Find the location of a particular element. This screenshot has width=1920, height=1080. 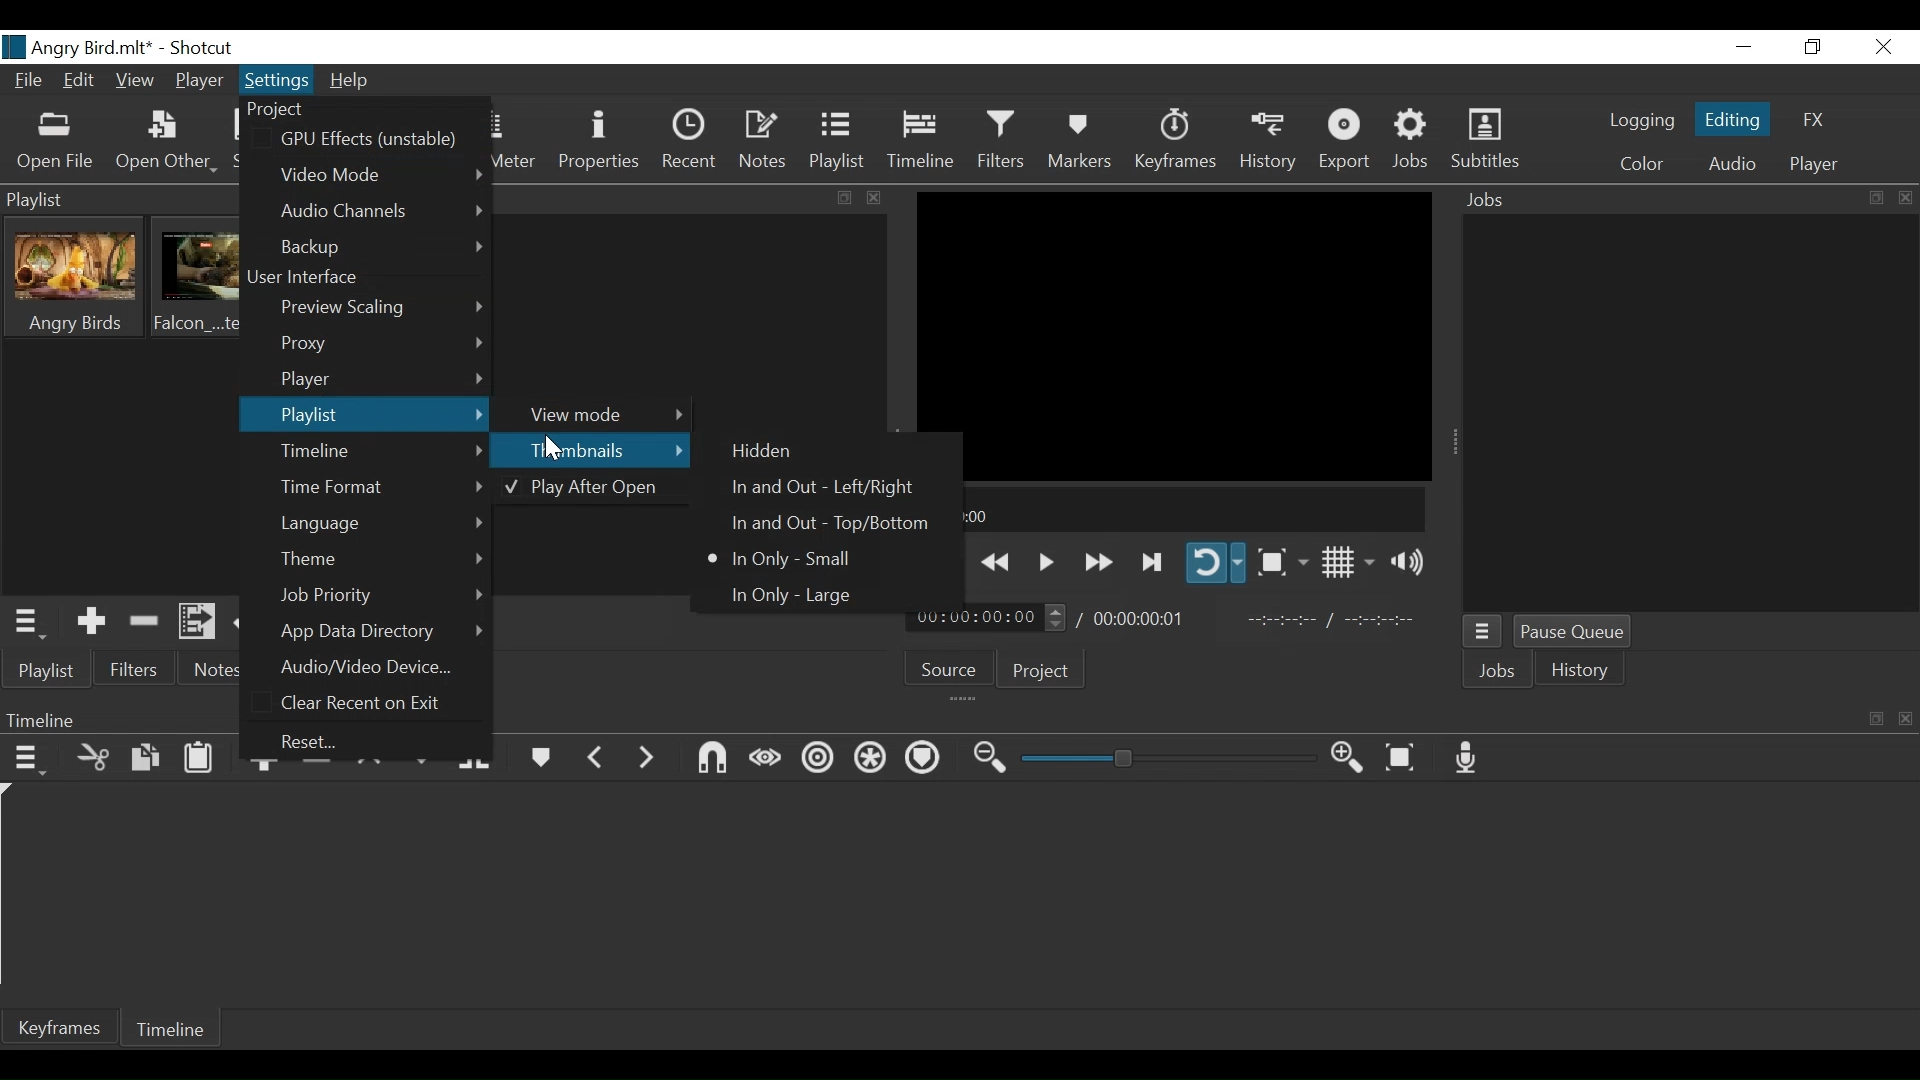

File name is located at coordinates (79, 46).